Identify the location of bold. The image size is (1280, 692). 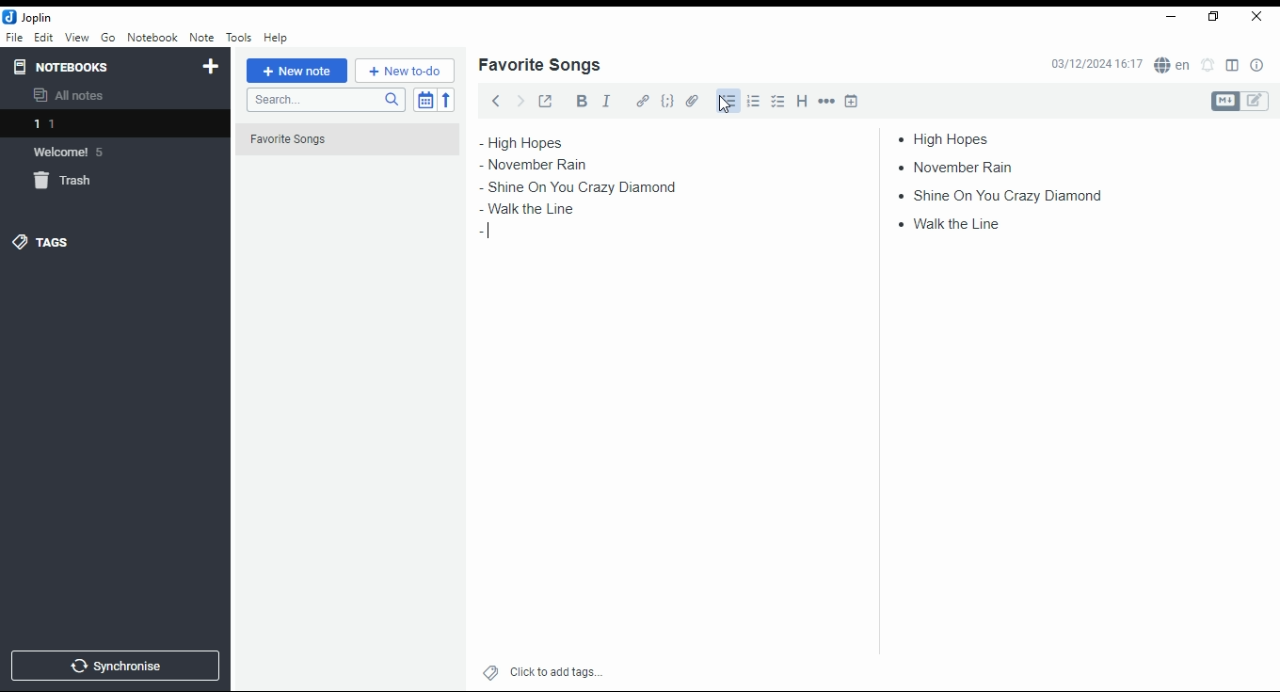
(581, 101).